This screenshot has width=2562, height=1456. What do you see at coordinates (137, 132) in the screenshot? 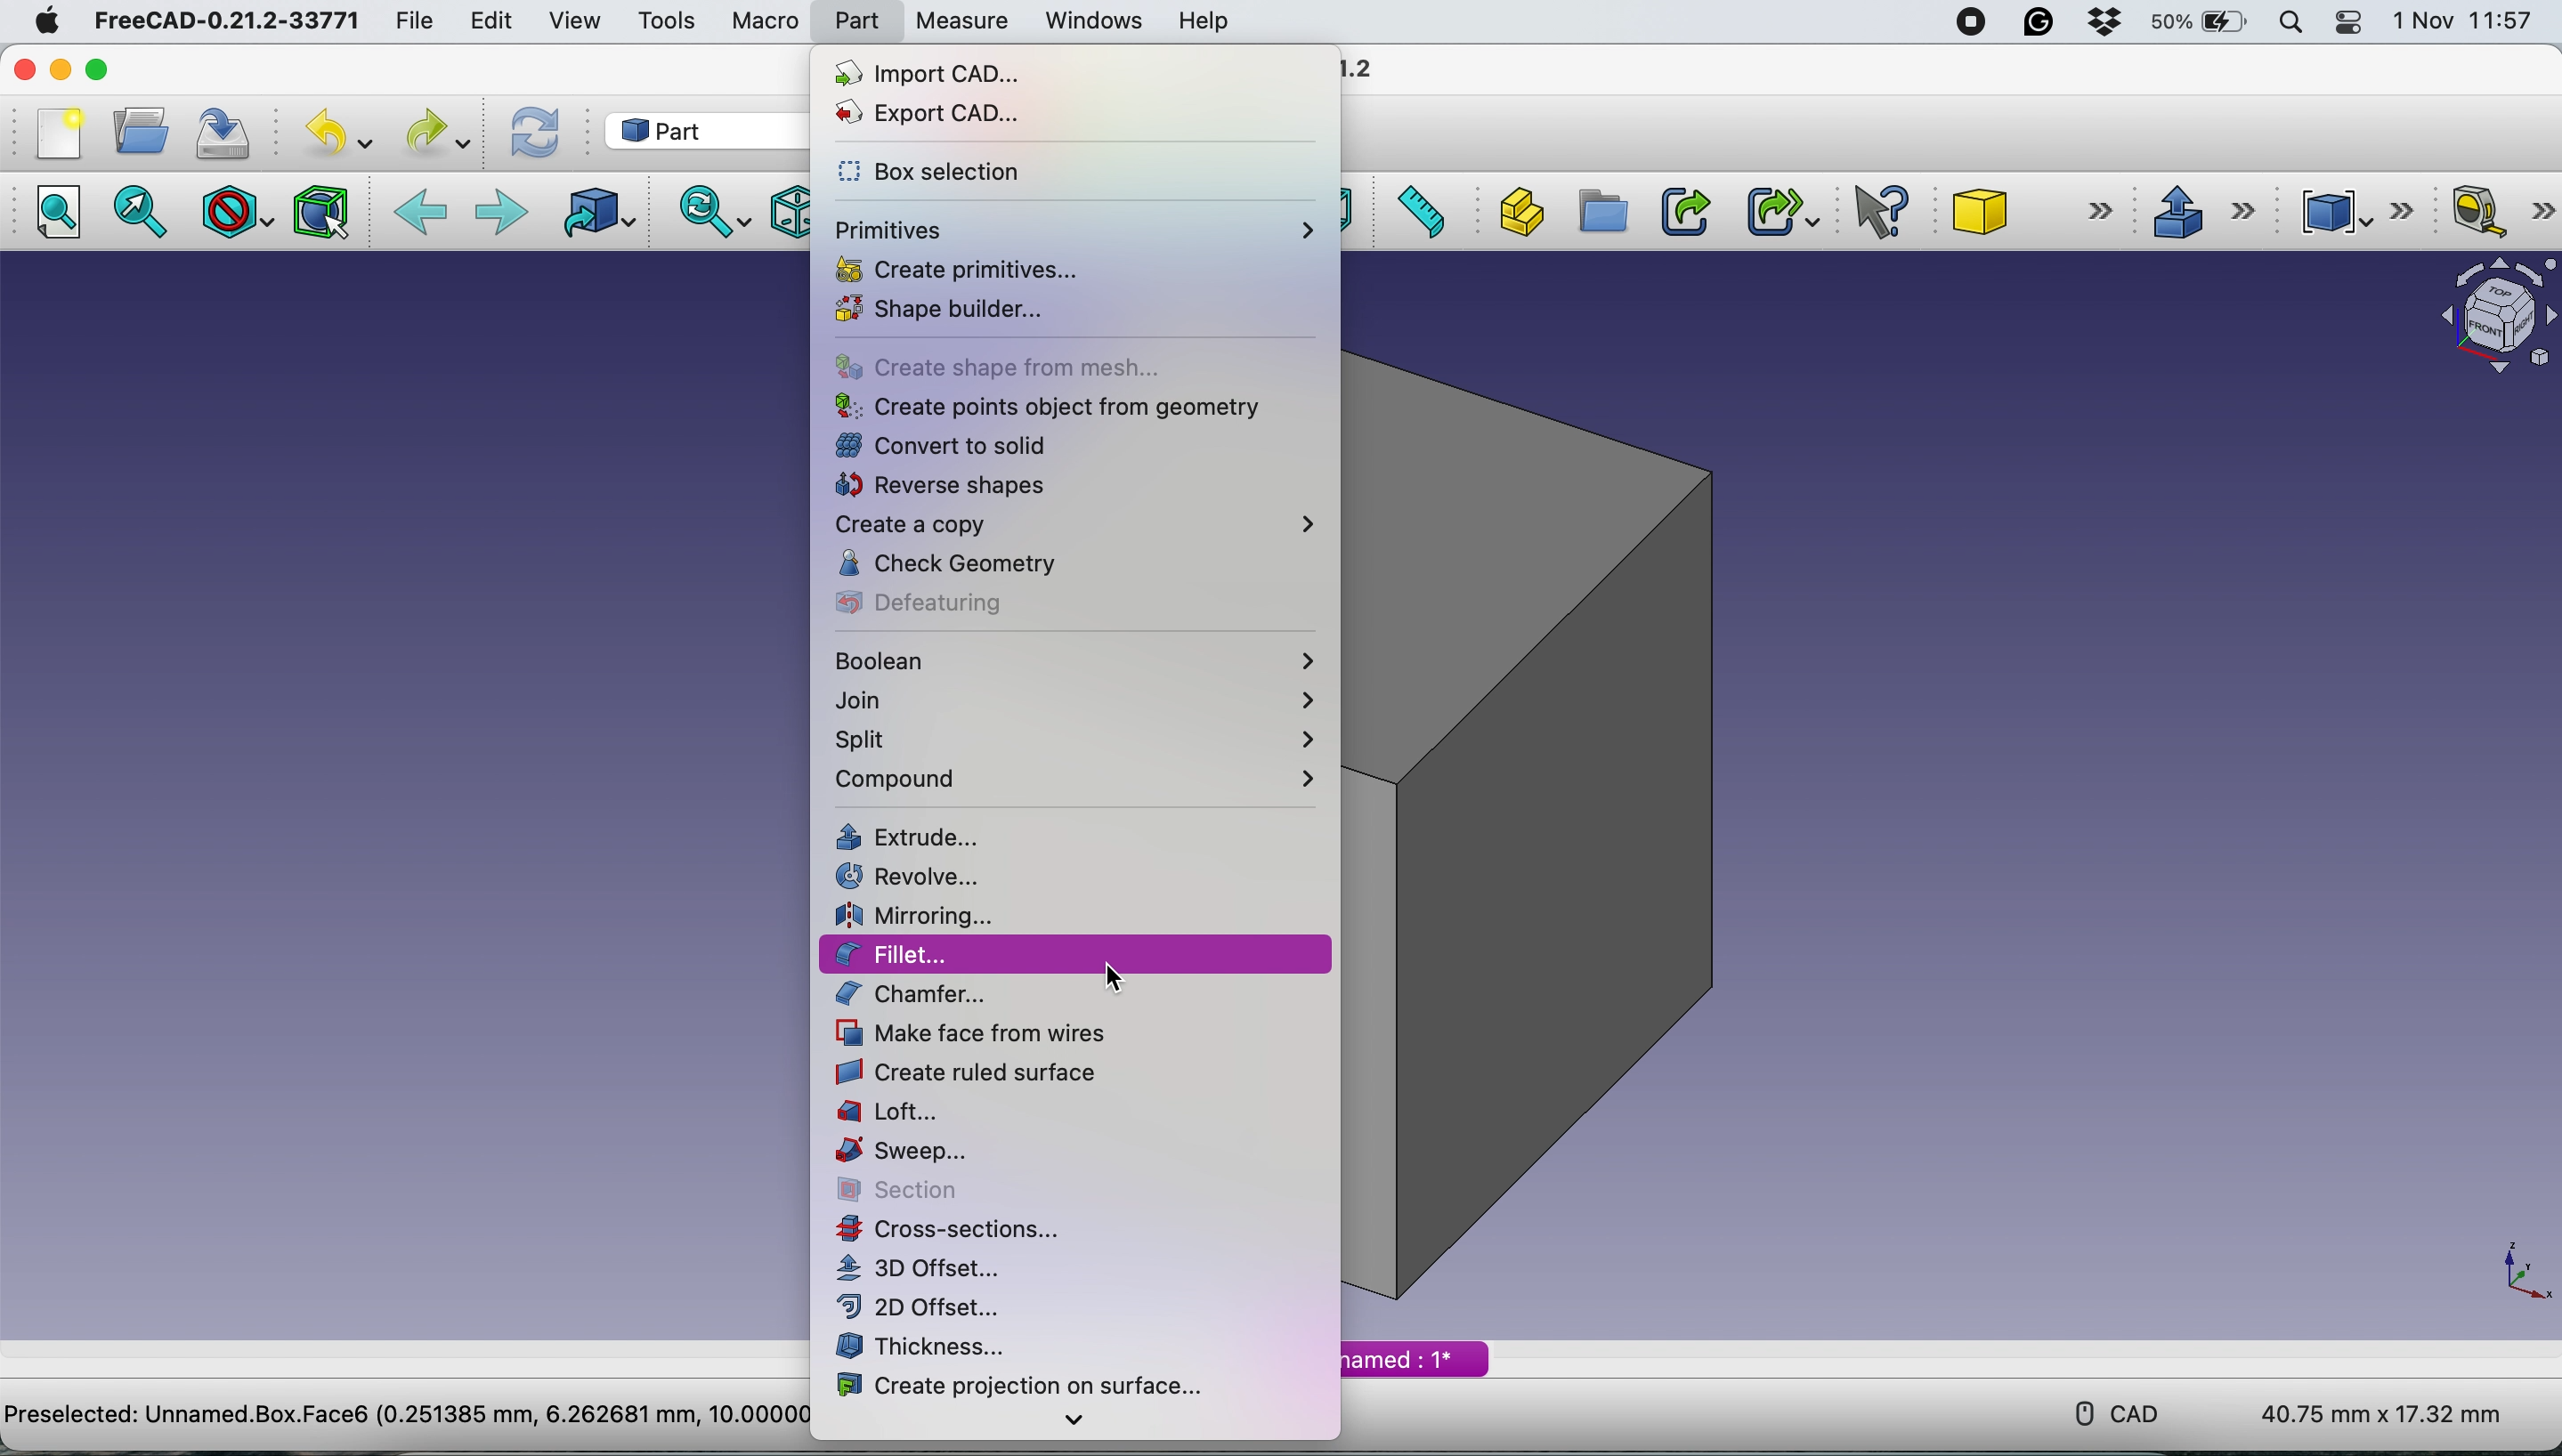
I see `open` at bounding box center [137, 132].